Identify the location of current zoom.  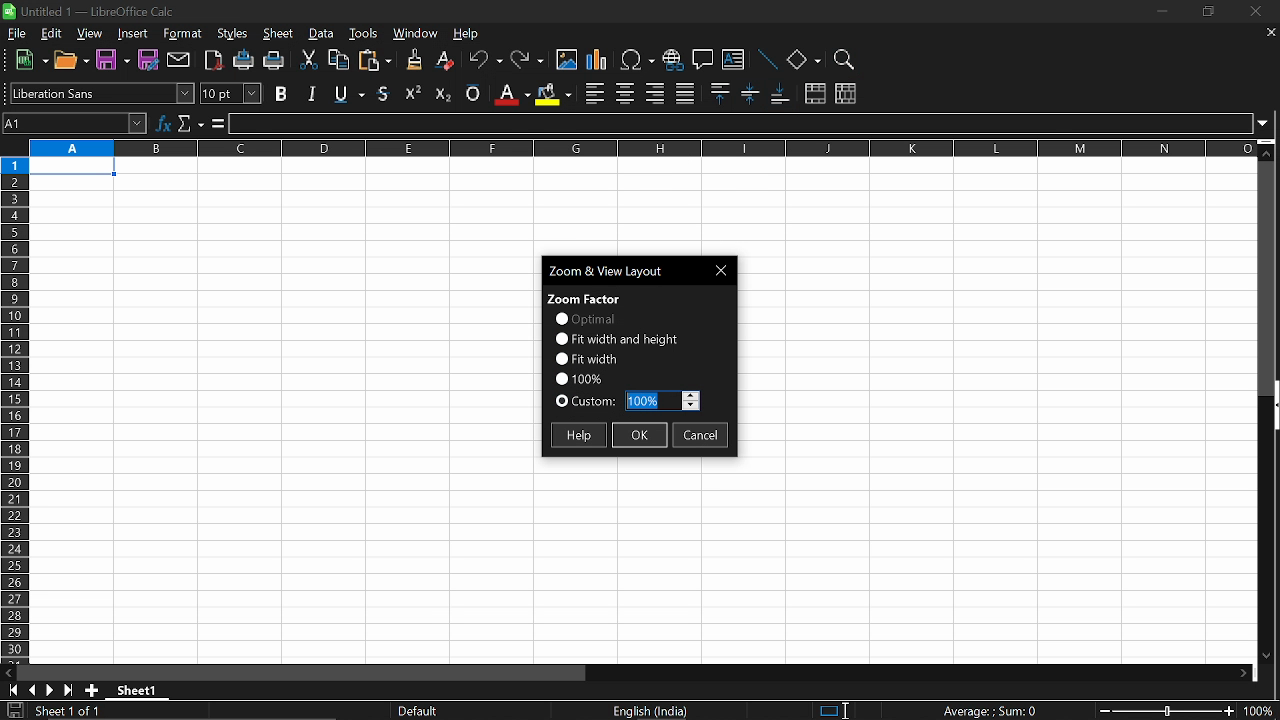
(578, 377).